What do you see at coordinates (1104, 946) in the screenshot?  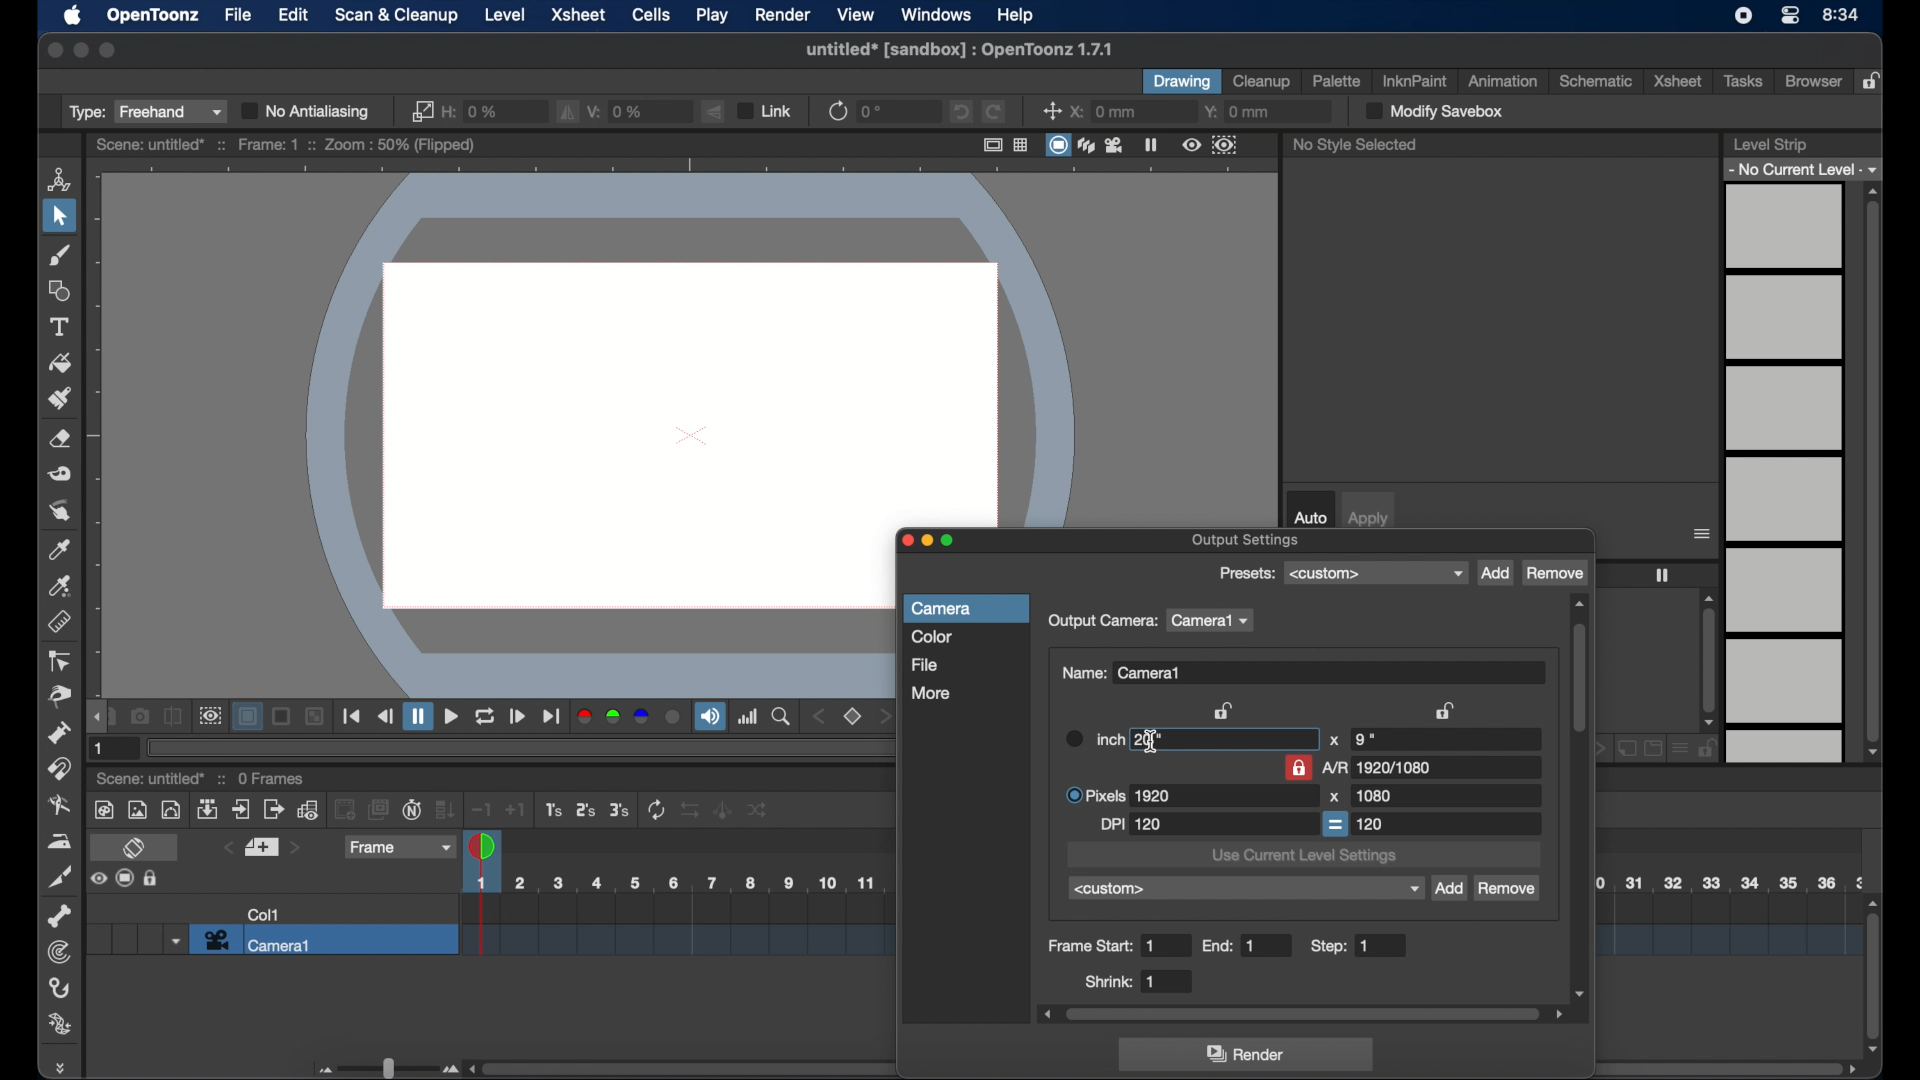 I see `frame start` at bounding box center [1104, 946].